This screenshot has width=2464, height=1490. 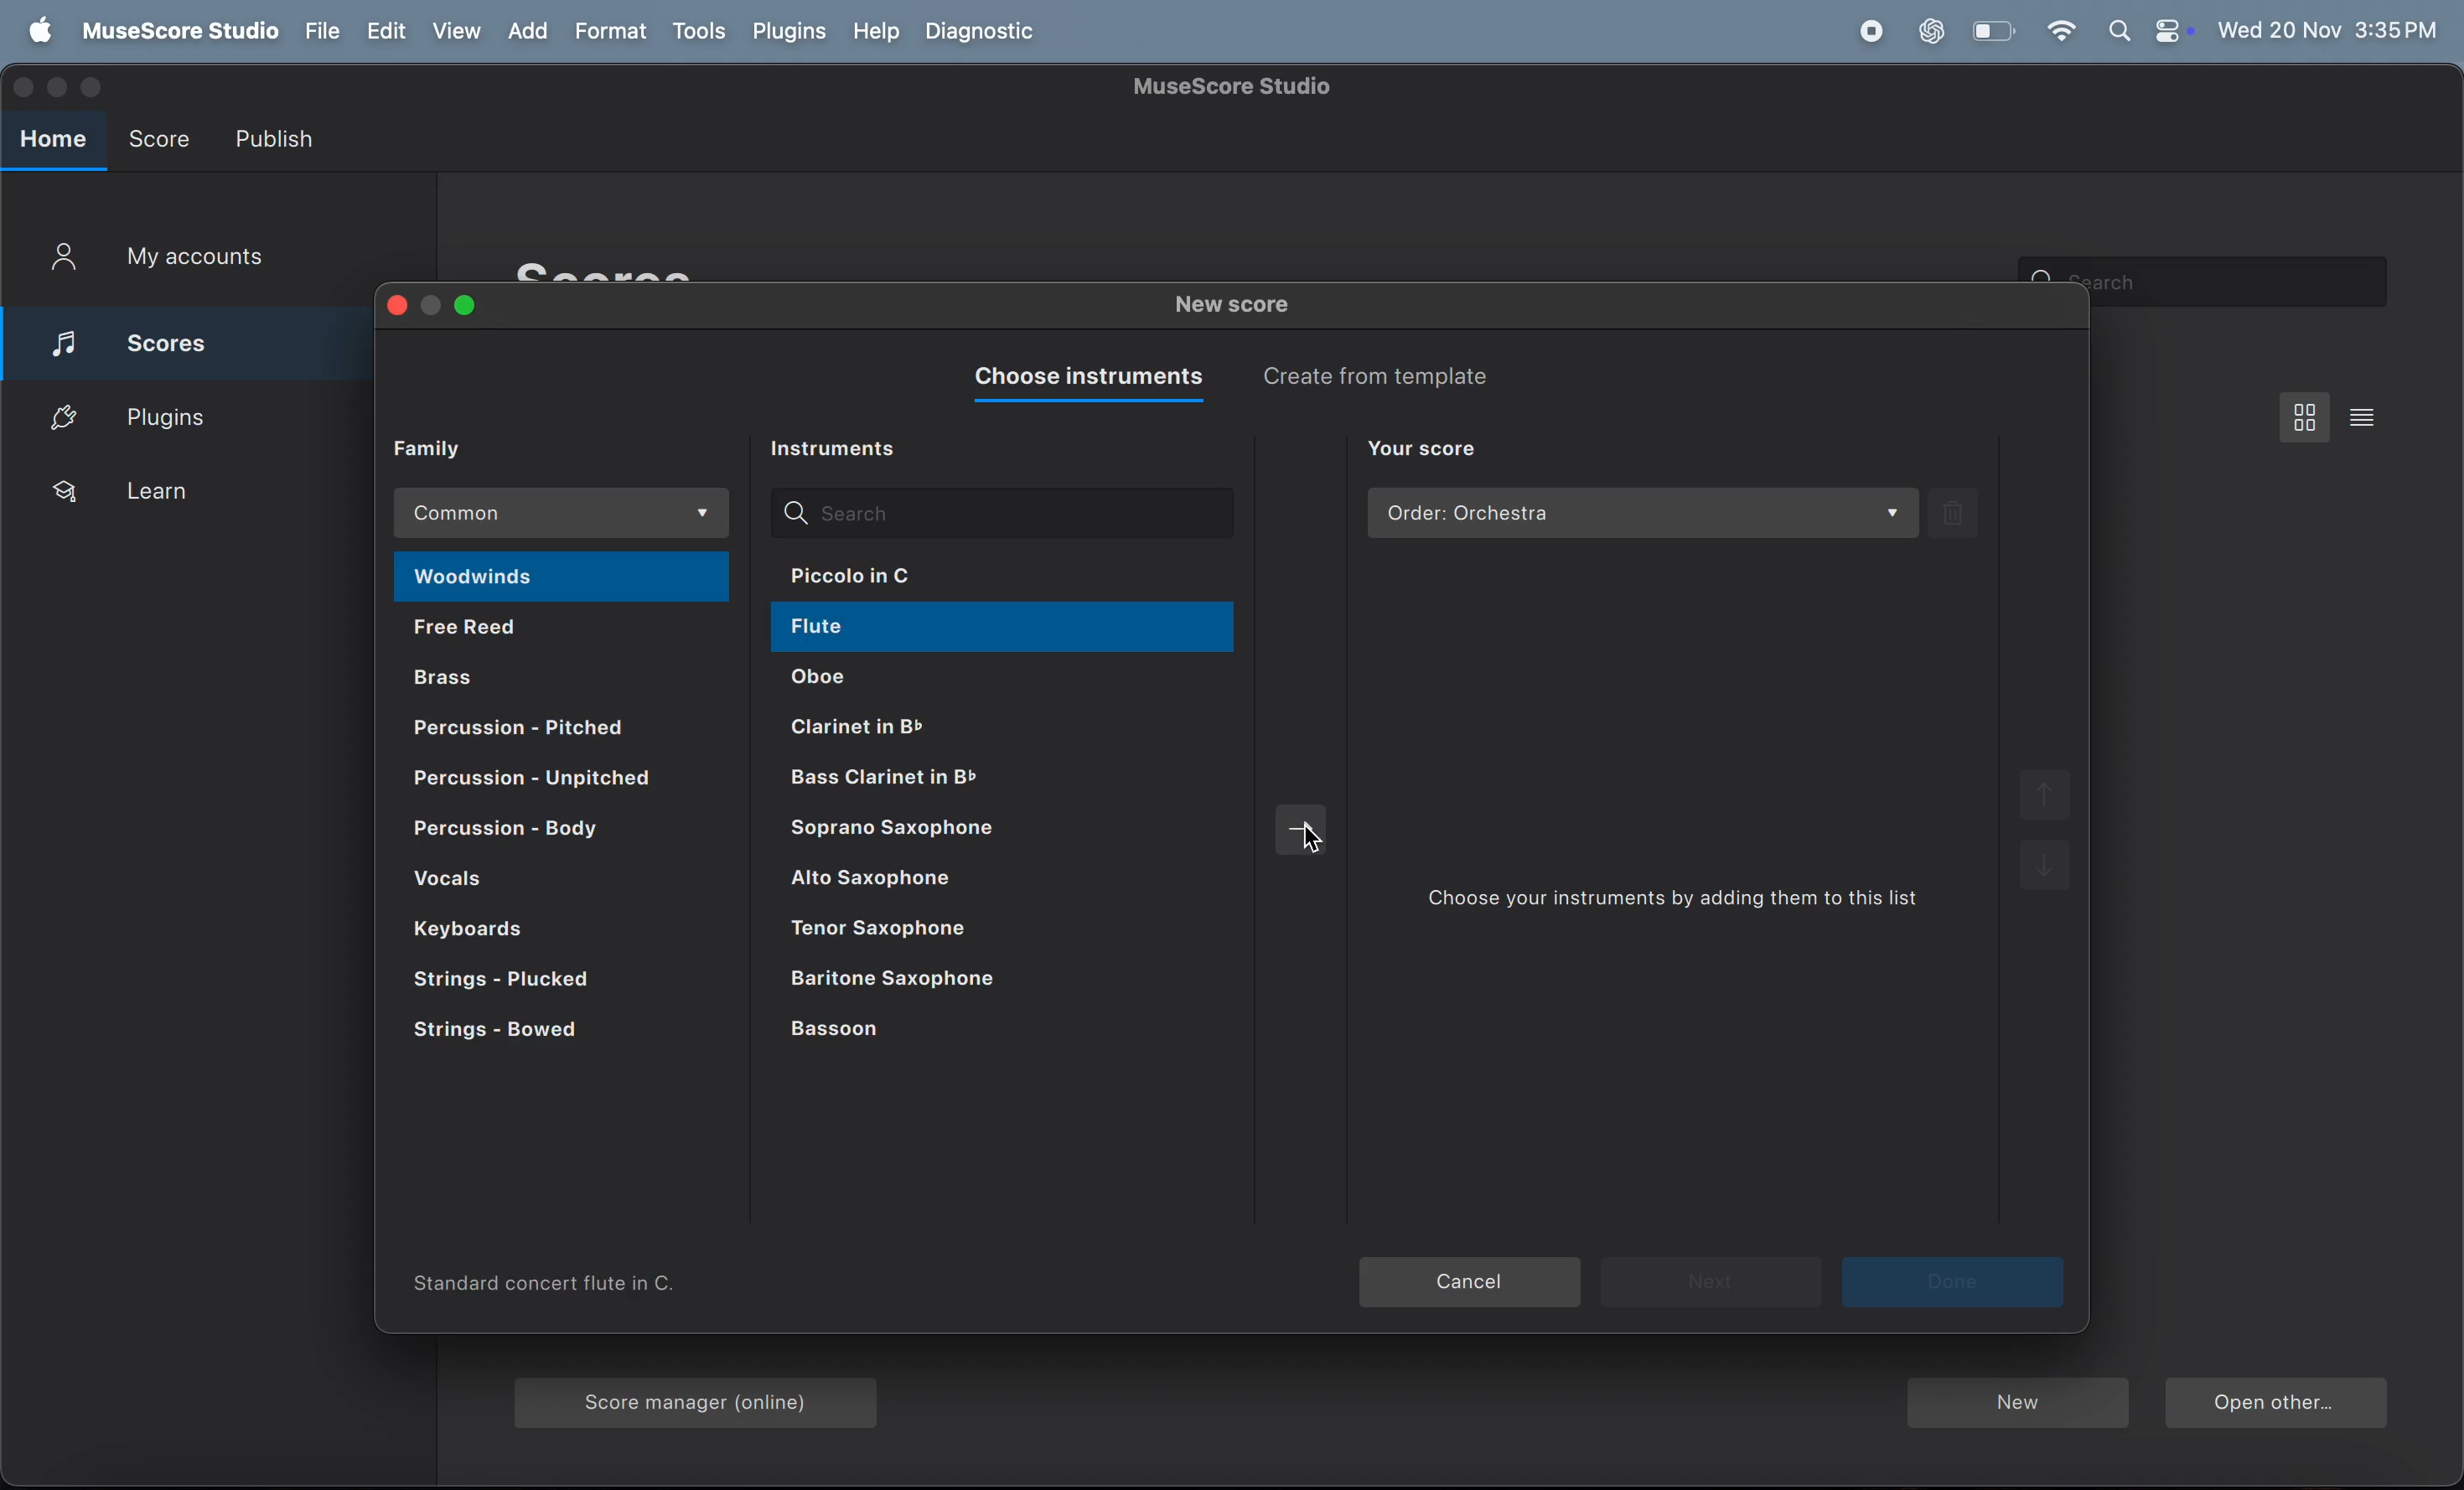 What do you see at coordinates (54, 140) in the screenshot?
I see `home` at bounding box center [54, 140].